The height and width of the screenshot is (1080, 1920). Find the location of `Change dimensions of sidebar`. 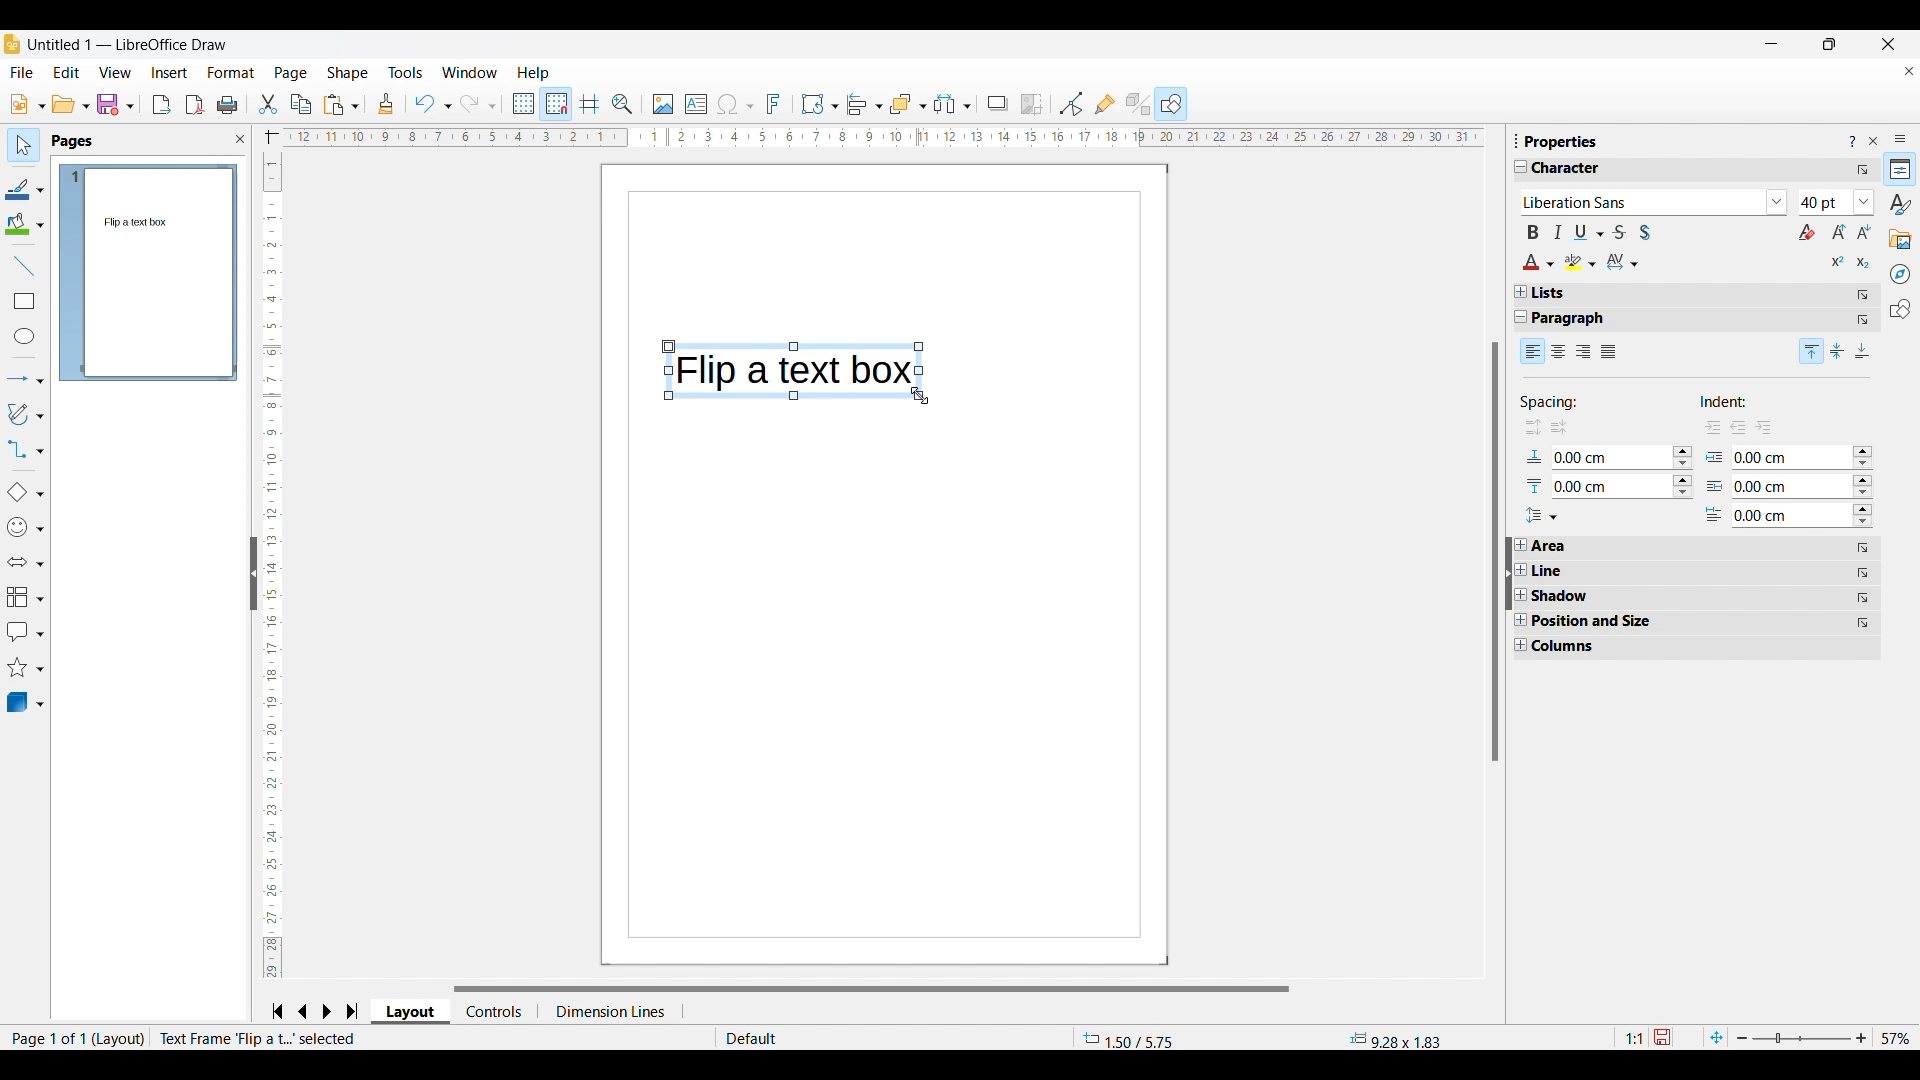

Change dimensions of sidebar is located at coordinates (1517, 140).